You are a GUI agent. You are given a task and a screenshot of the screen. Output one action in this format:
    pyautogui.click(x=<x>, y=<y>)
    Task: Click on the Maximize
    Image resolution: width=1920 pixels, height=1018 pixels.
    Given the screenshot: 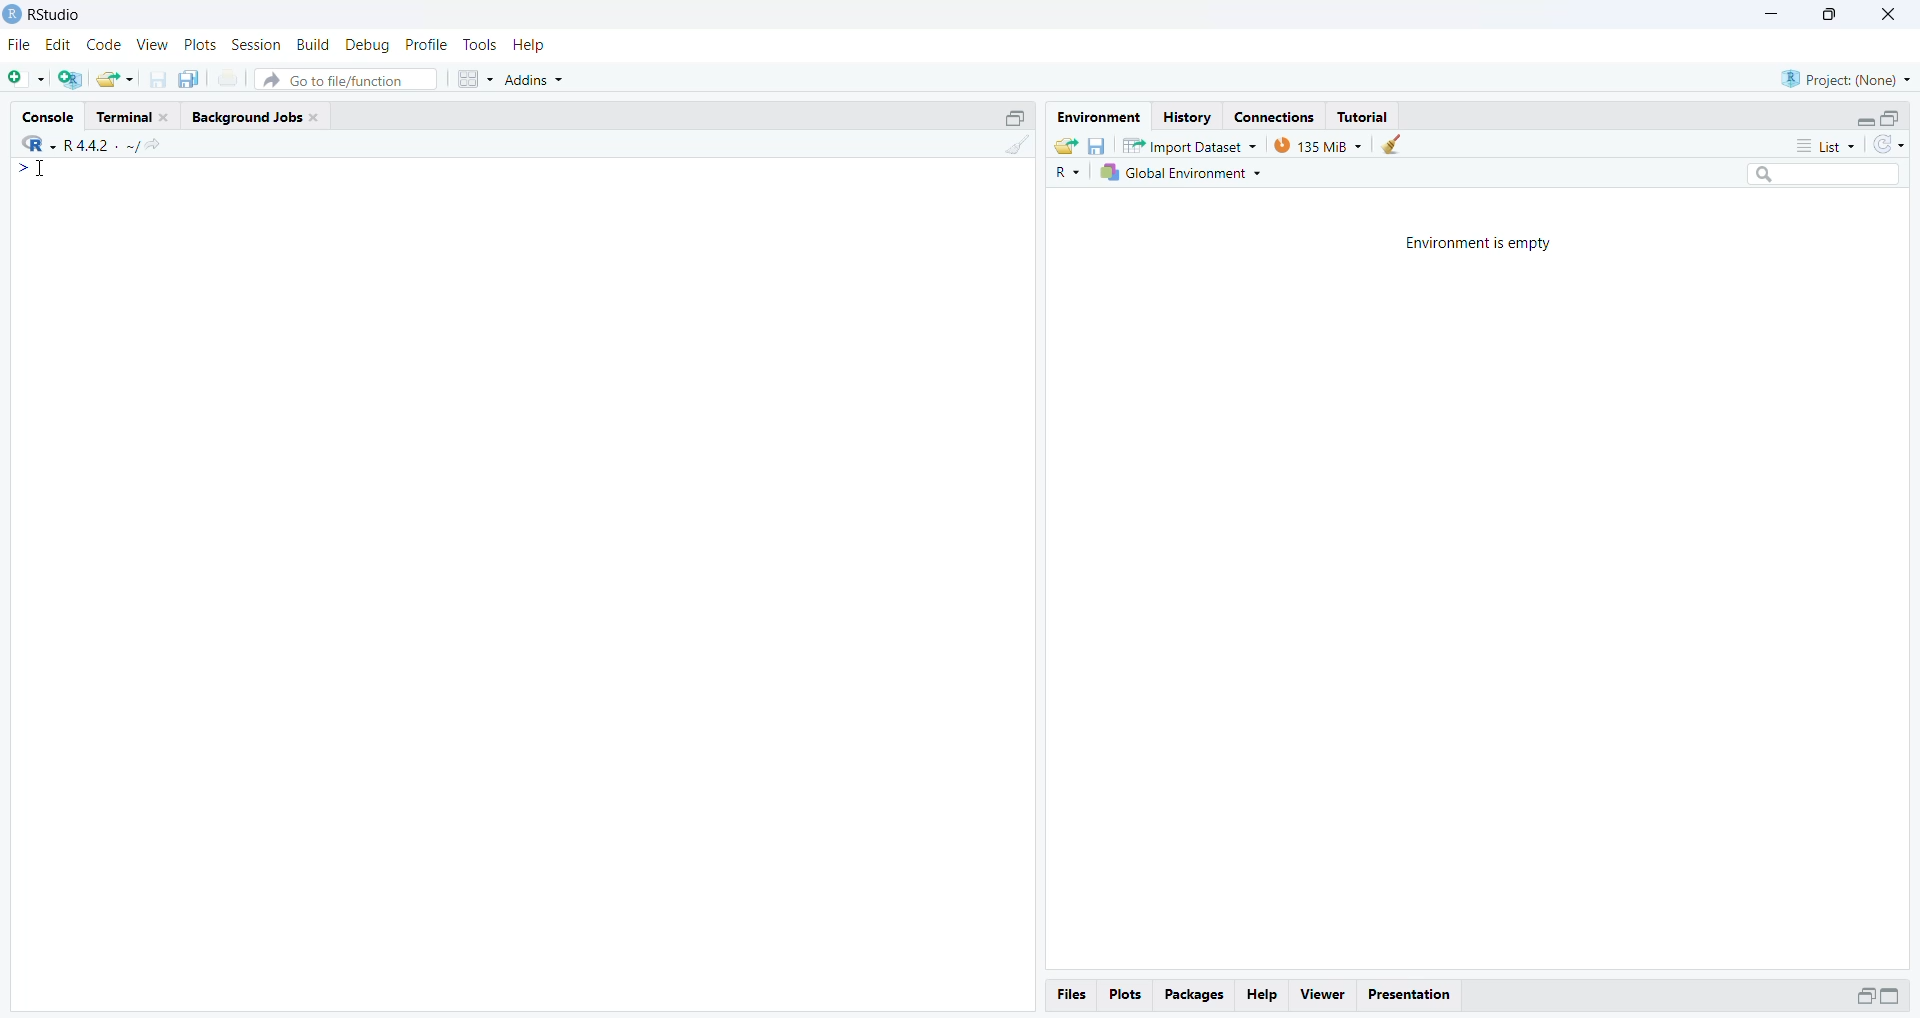 What is the action you would take?
    pyautogui.click(x=1896, y=996)
    